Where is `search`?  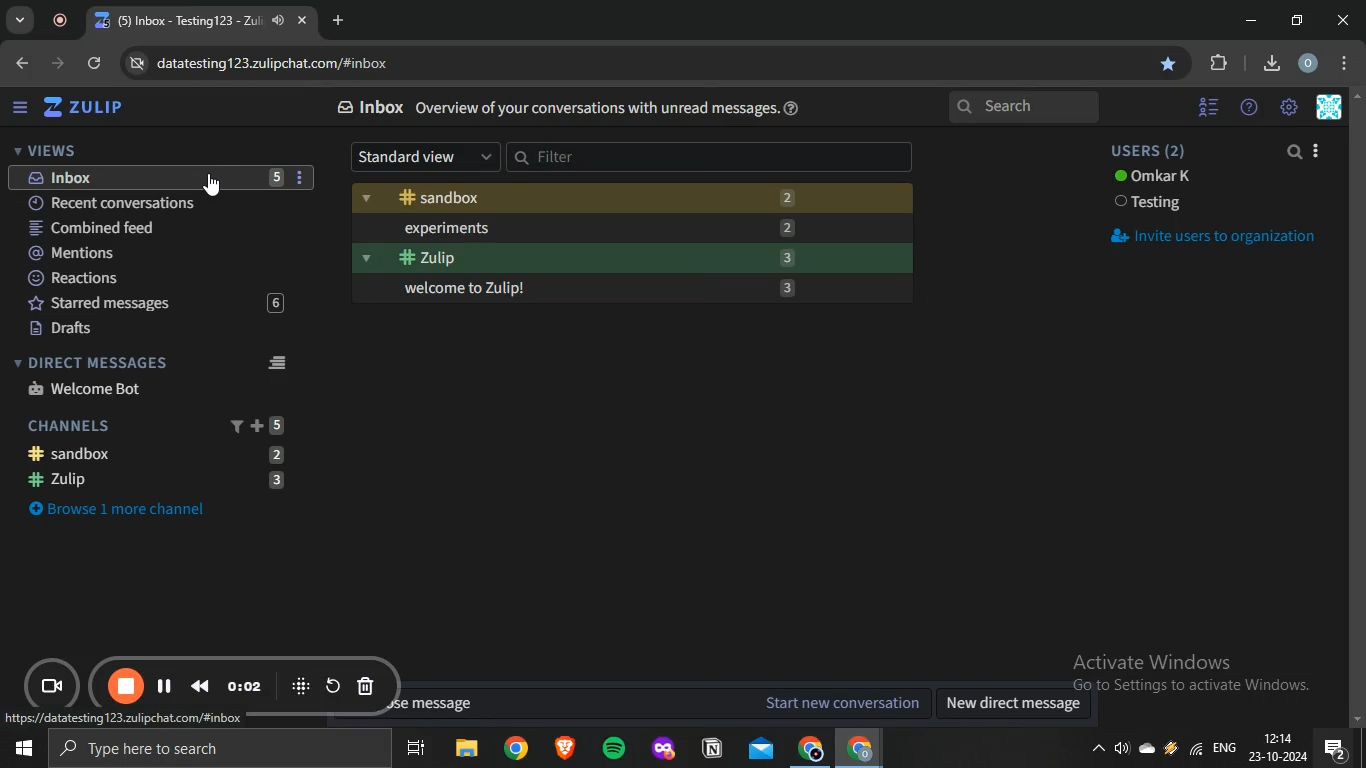 search is located at coordinates (1026, 108).